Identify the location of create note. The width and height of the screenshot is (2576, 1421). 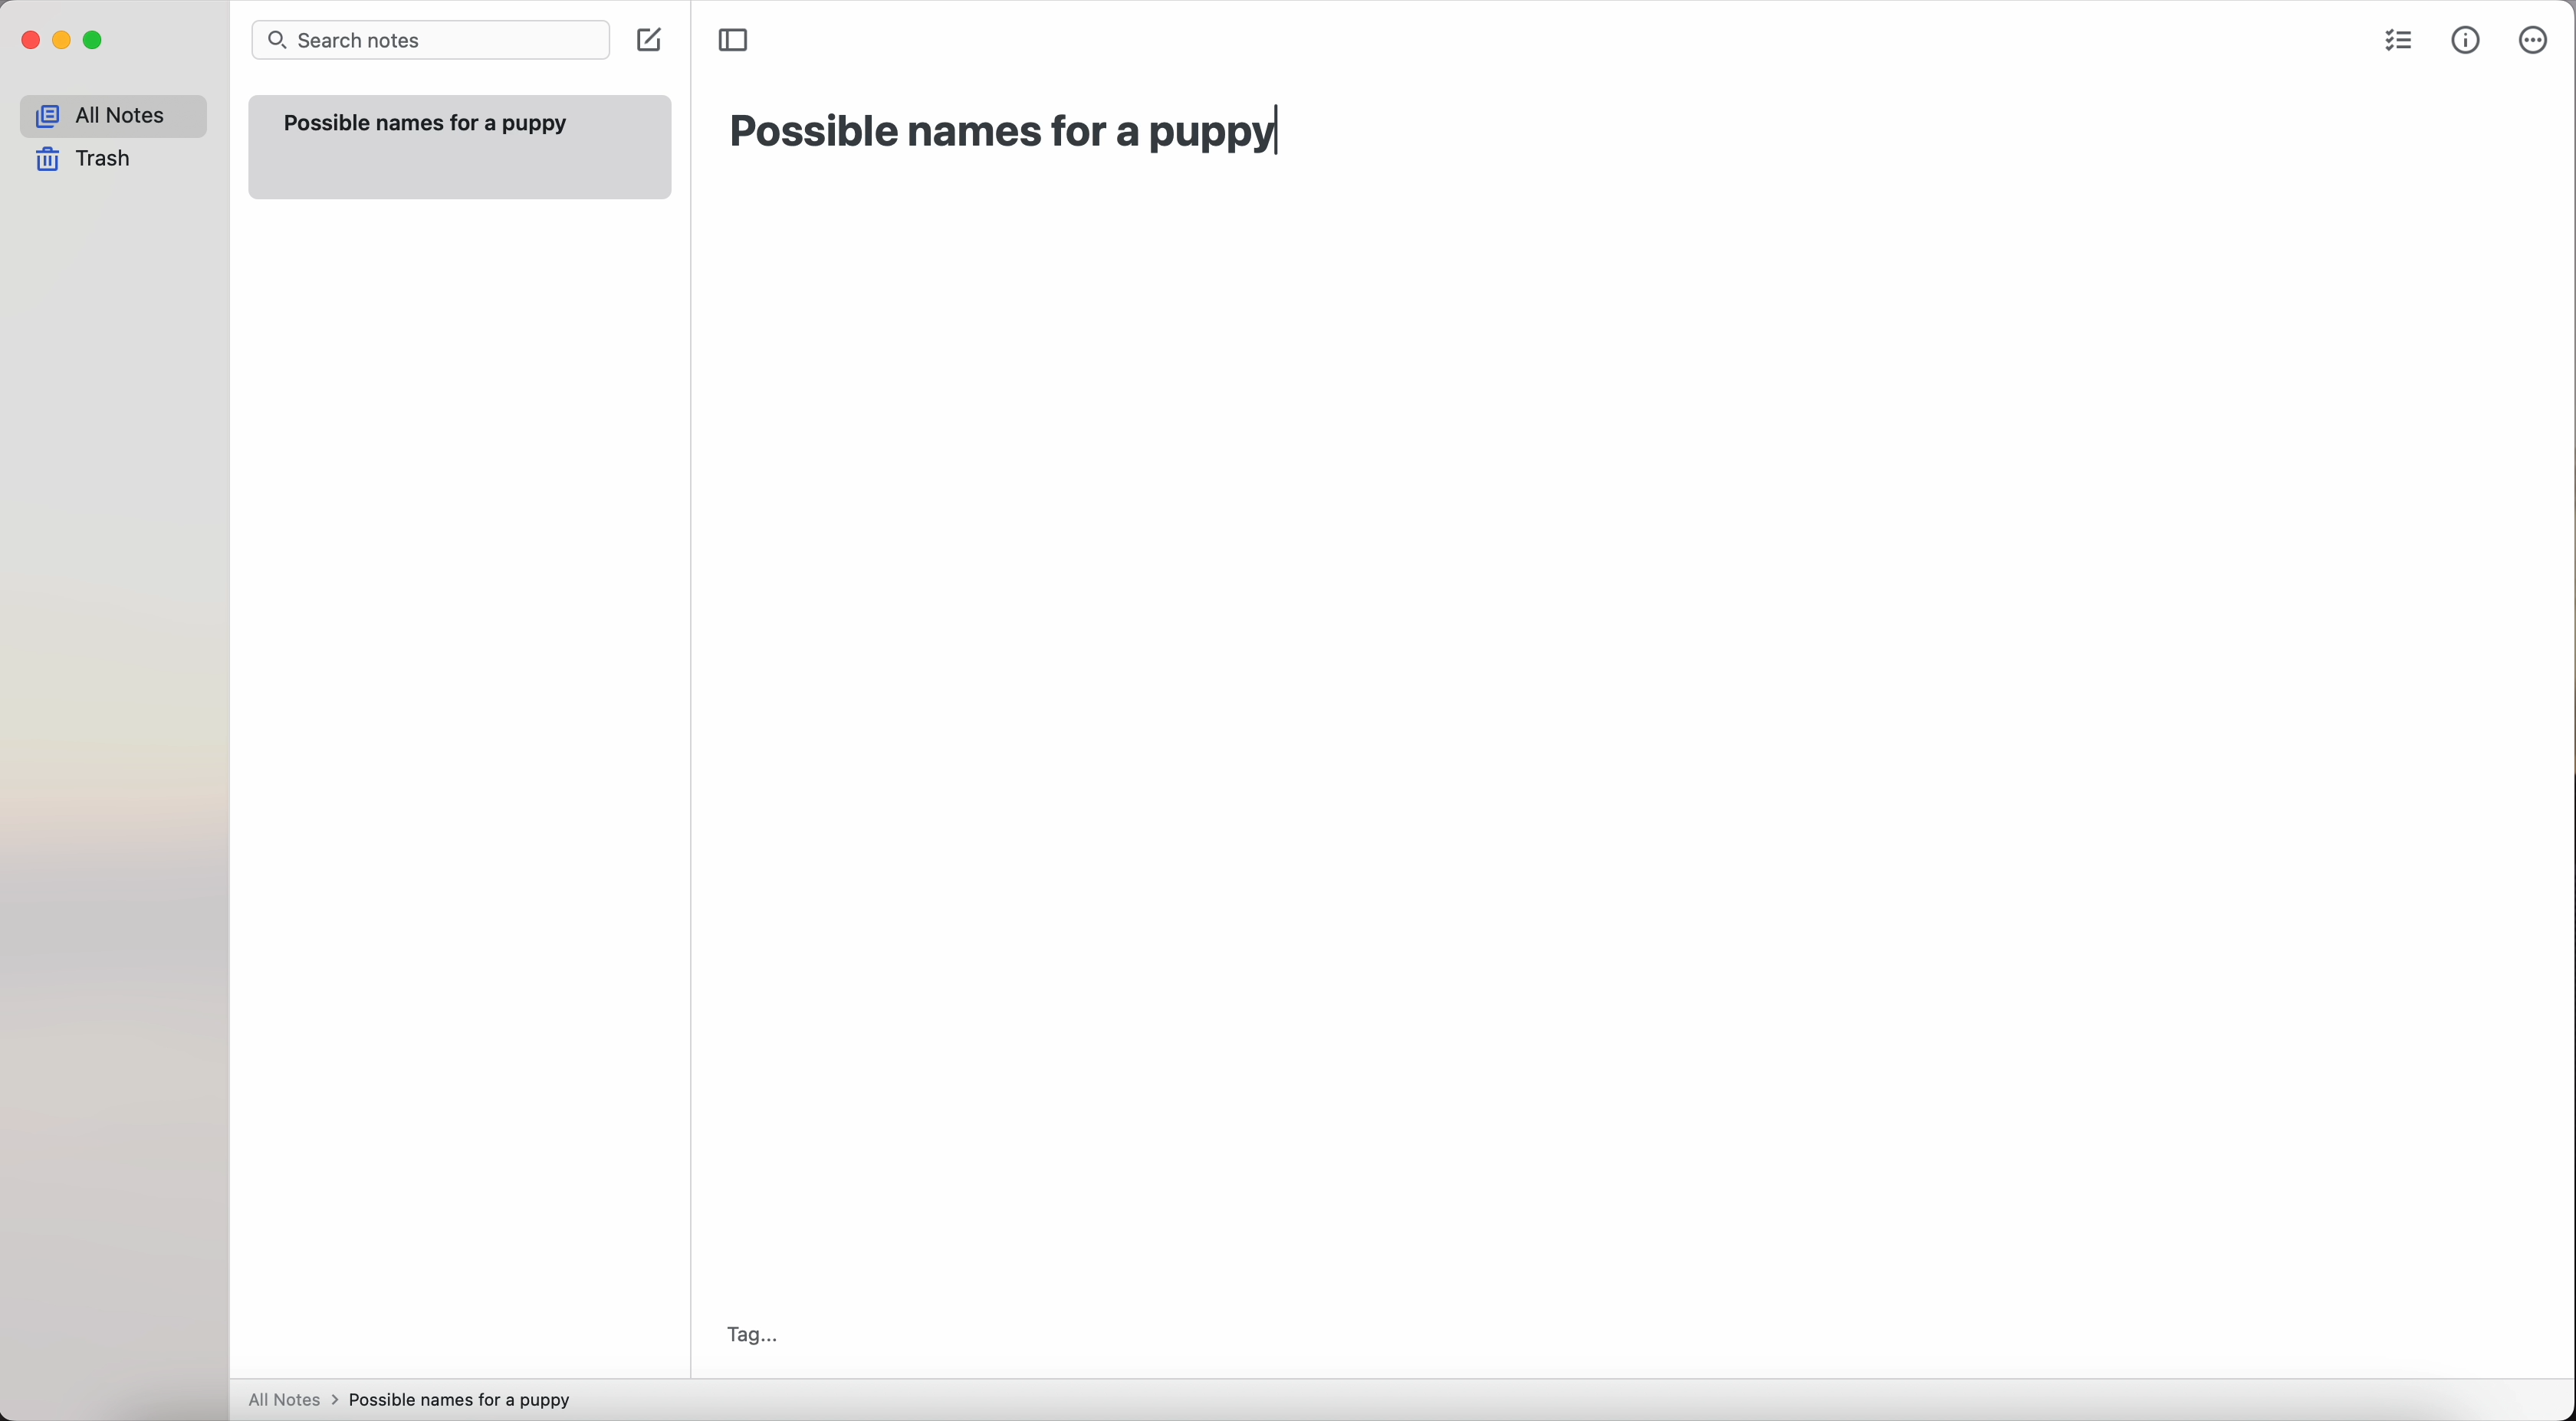
(647, 42).